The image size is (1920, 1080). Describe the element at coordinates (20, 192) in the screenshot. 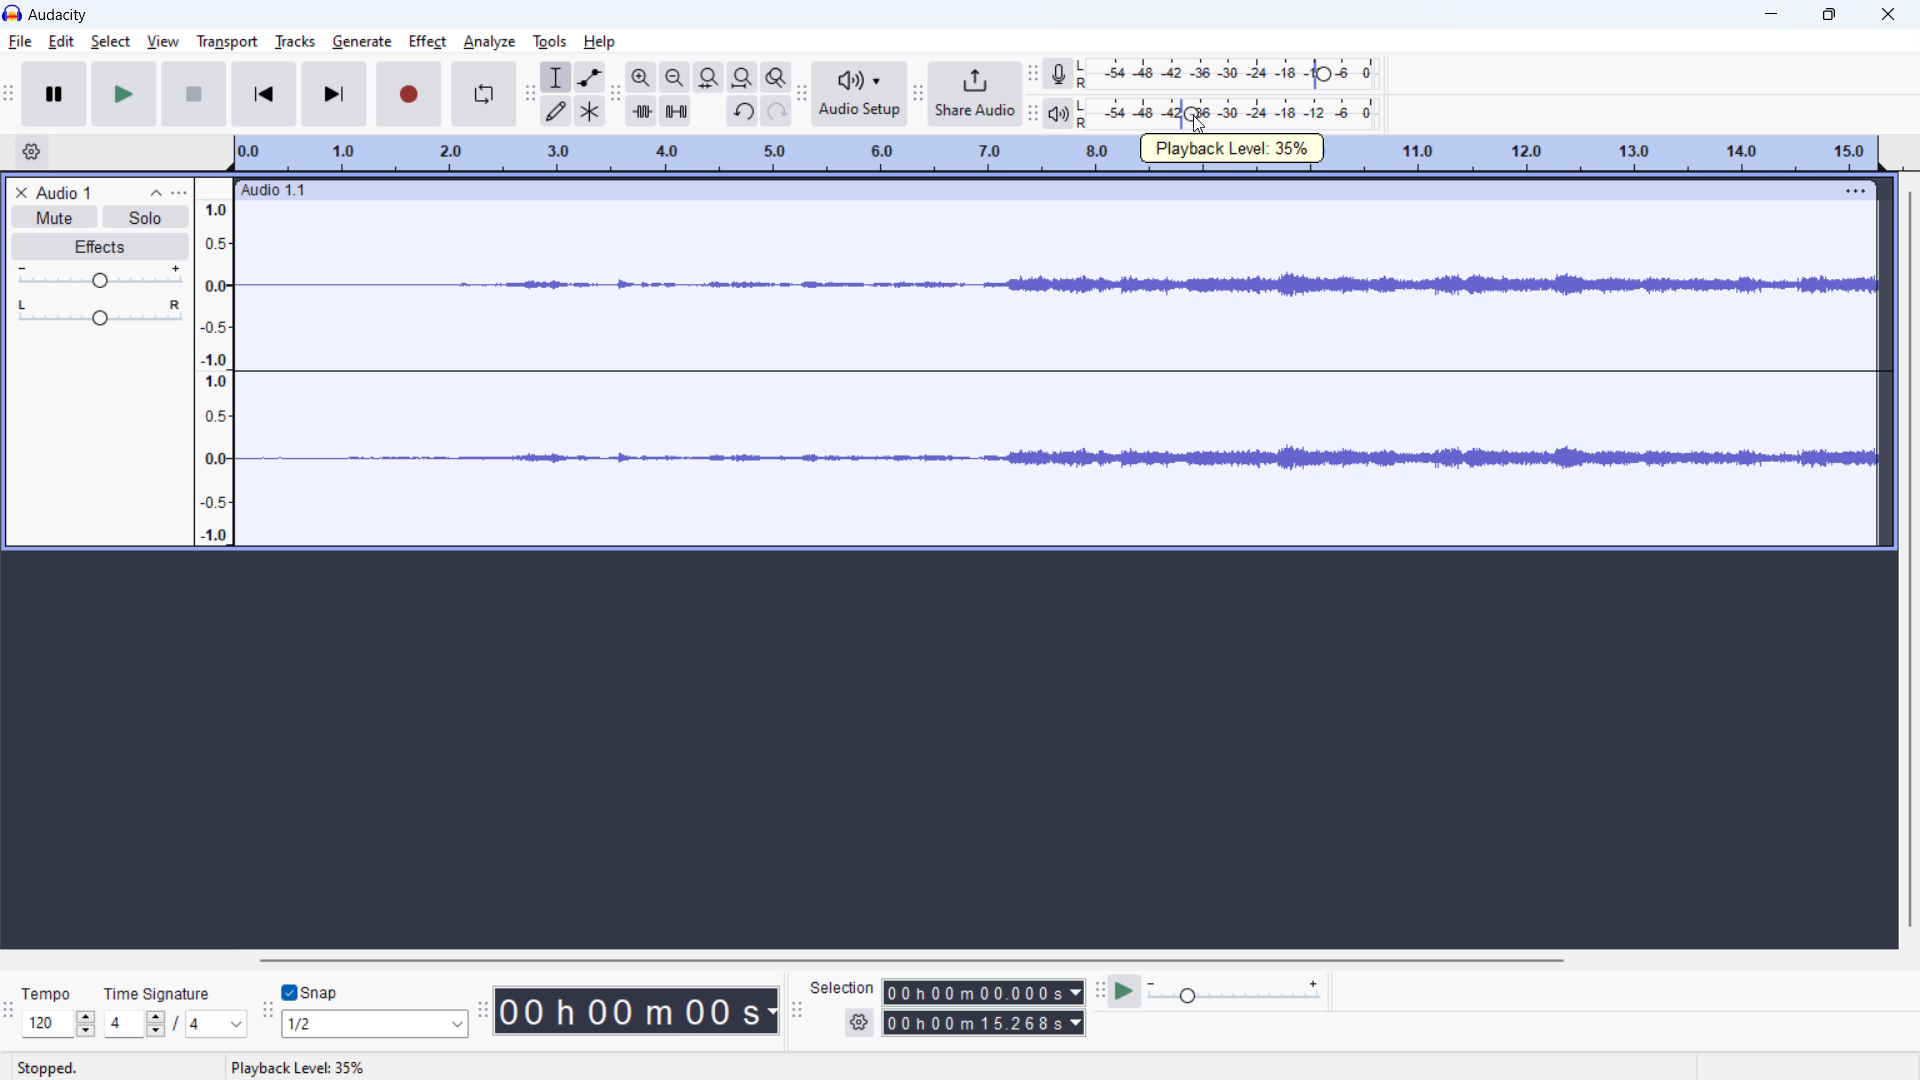

I see `delete audio` at that location.